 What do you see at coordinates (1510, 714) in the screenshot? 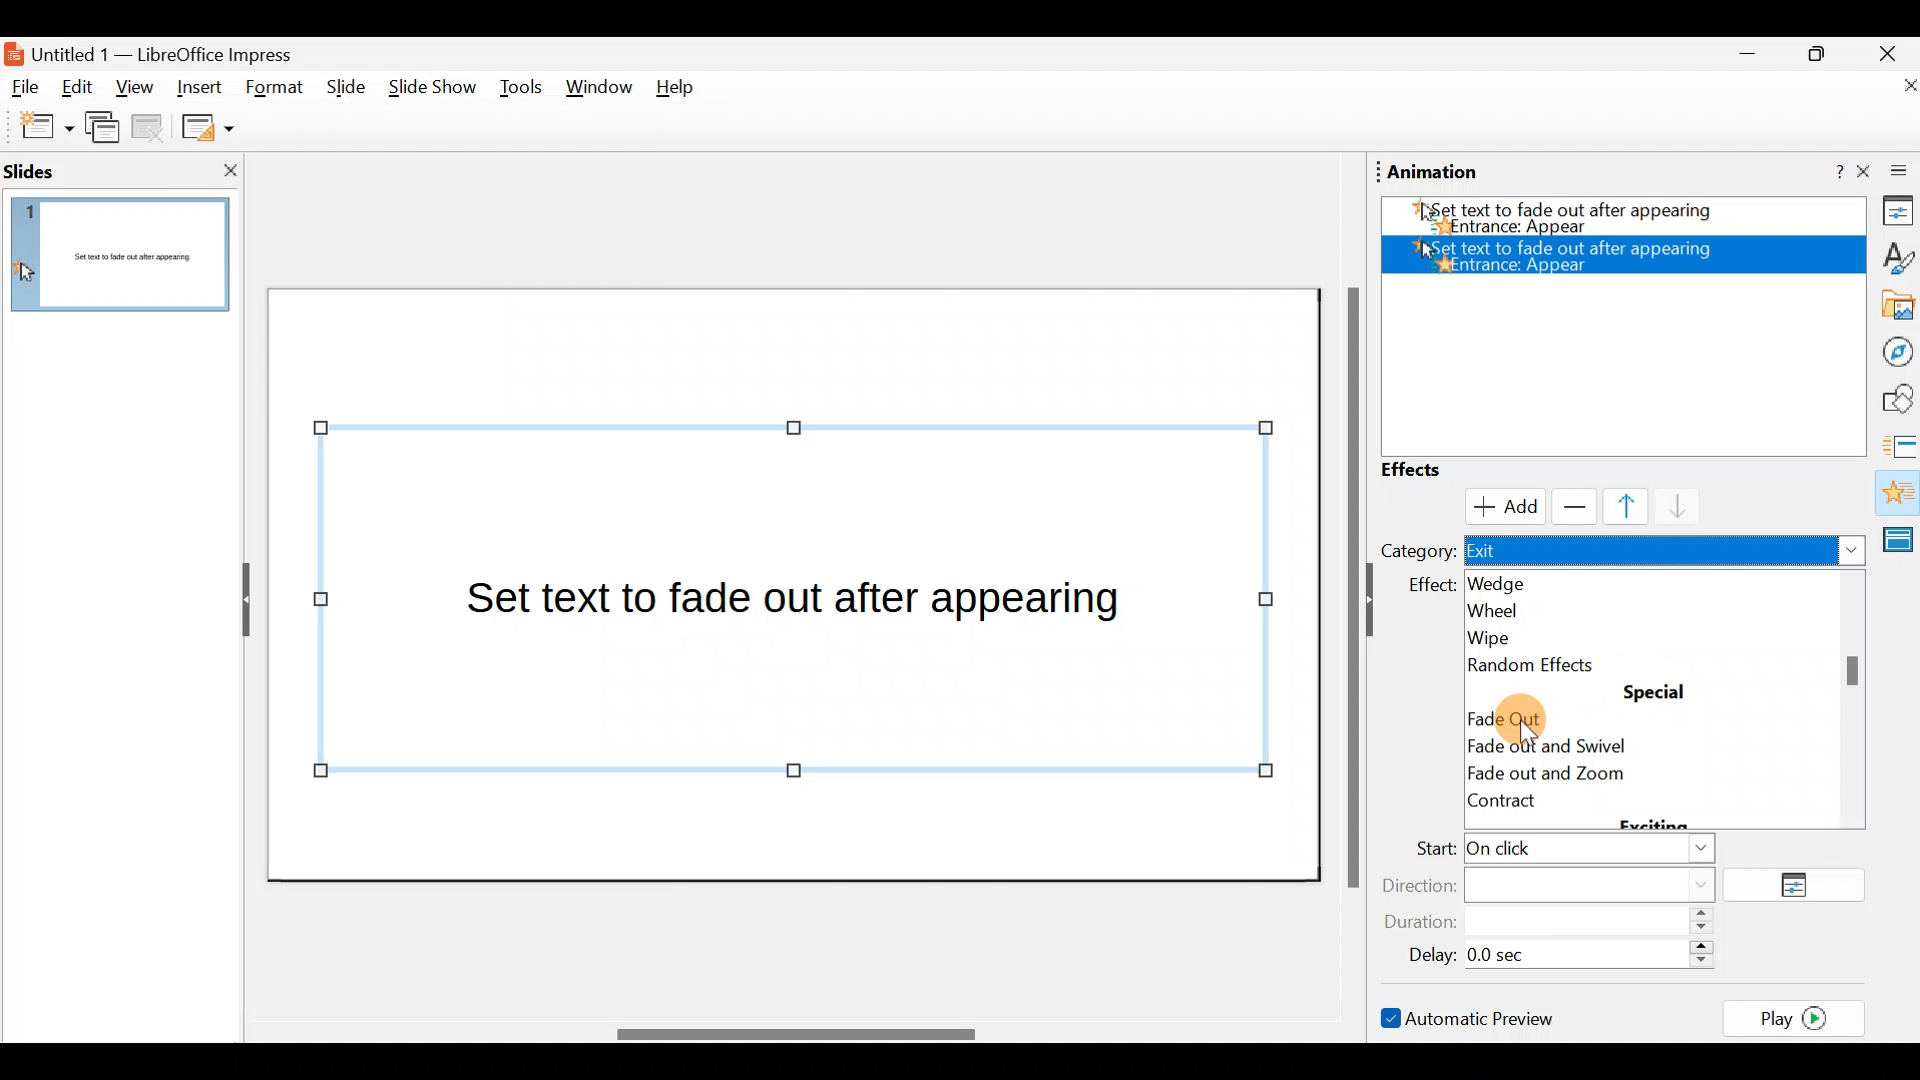
I see `Cursor` at bounding box center [1510, 714].